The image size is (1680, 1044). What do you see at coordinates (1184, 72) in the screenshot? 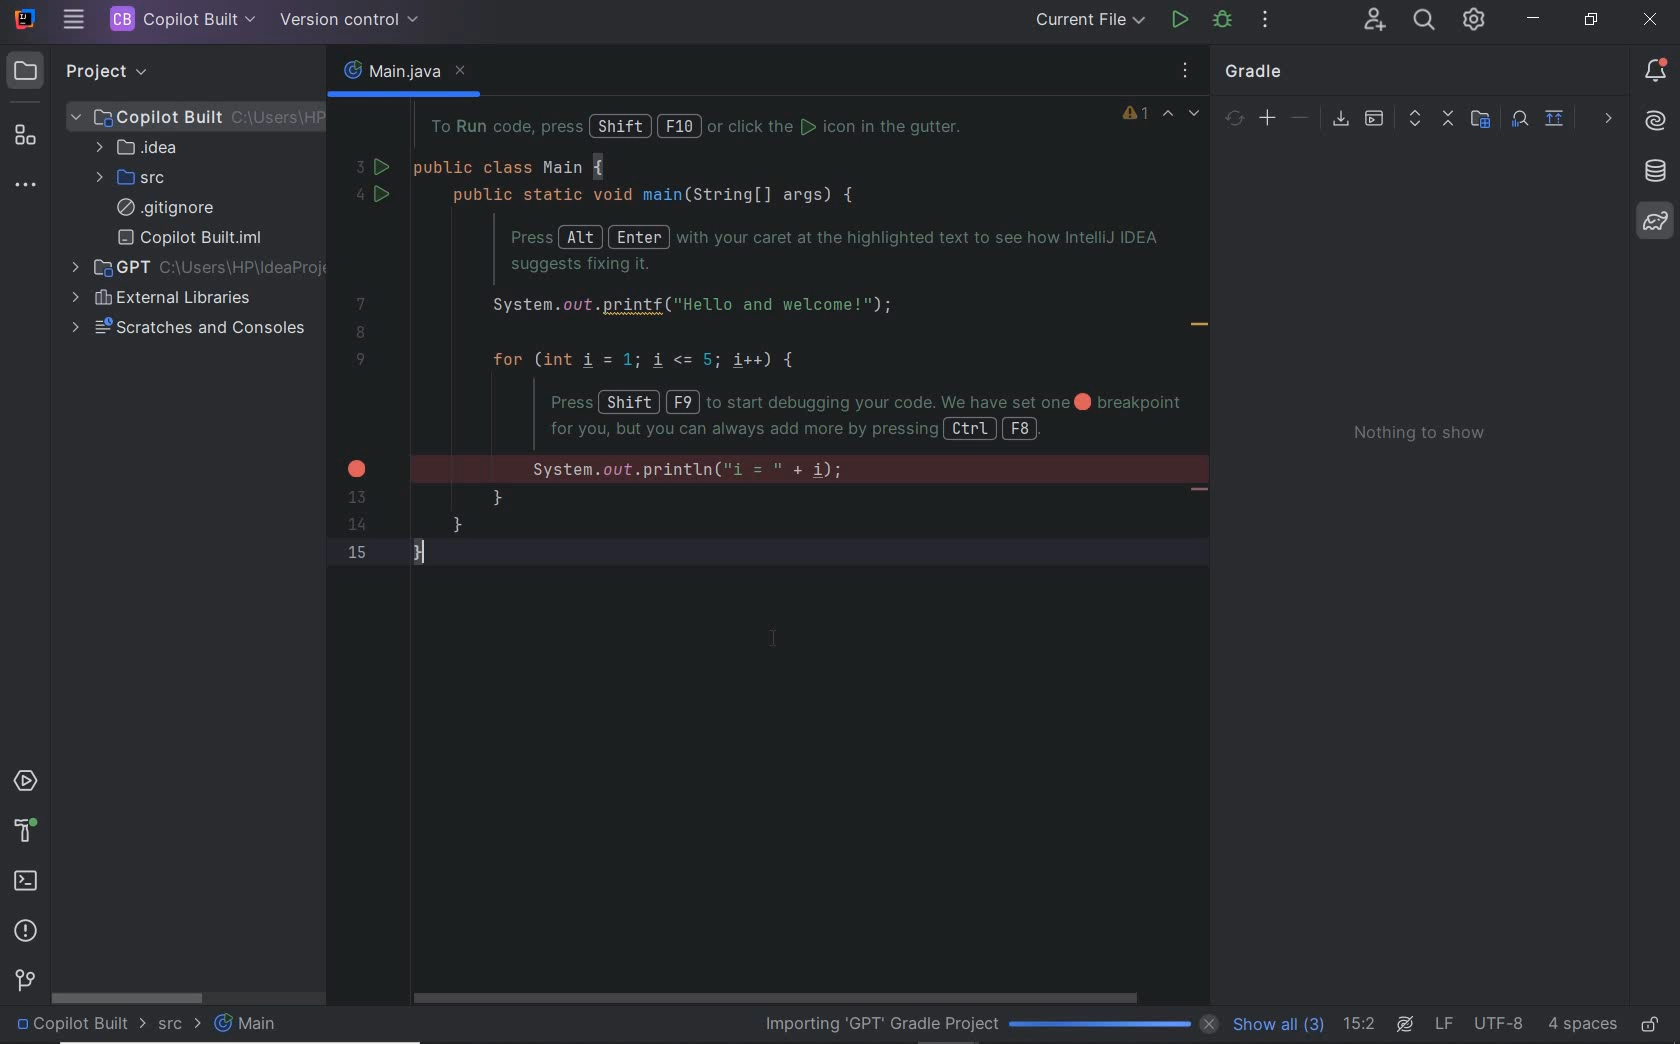
I see `options` at bounding box center [1184, 72].